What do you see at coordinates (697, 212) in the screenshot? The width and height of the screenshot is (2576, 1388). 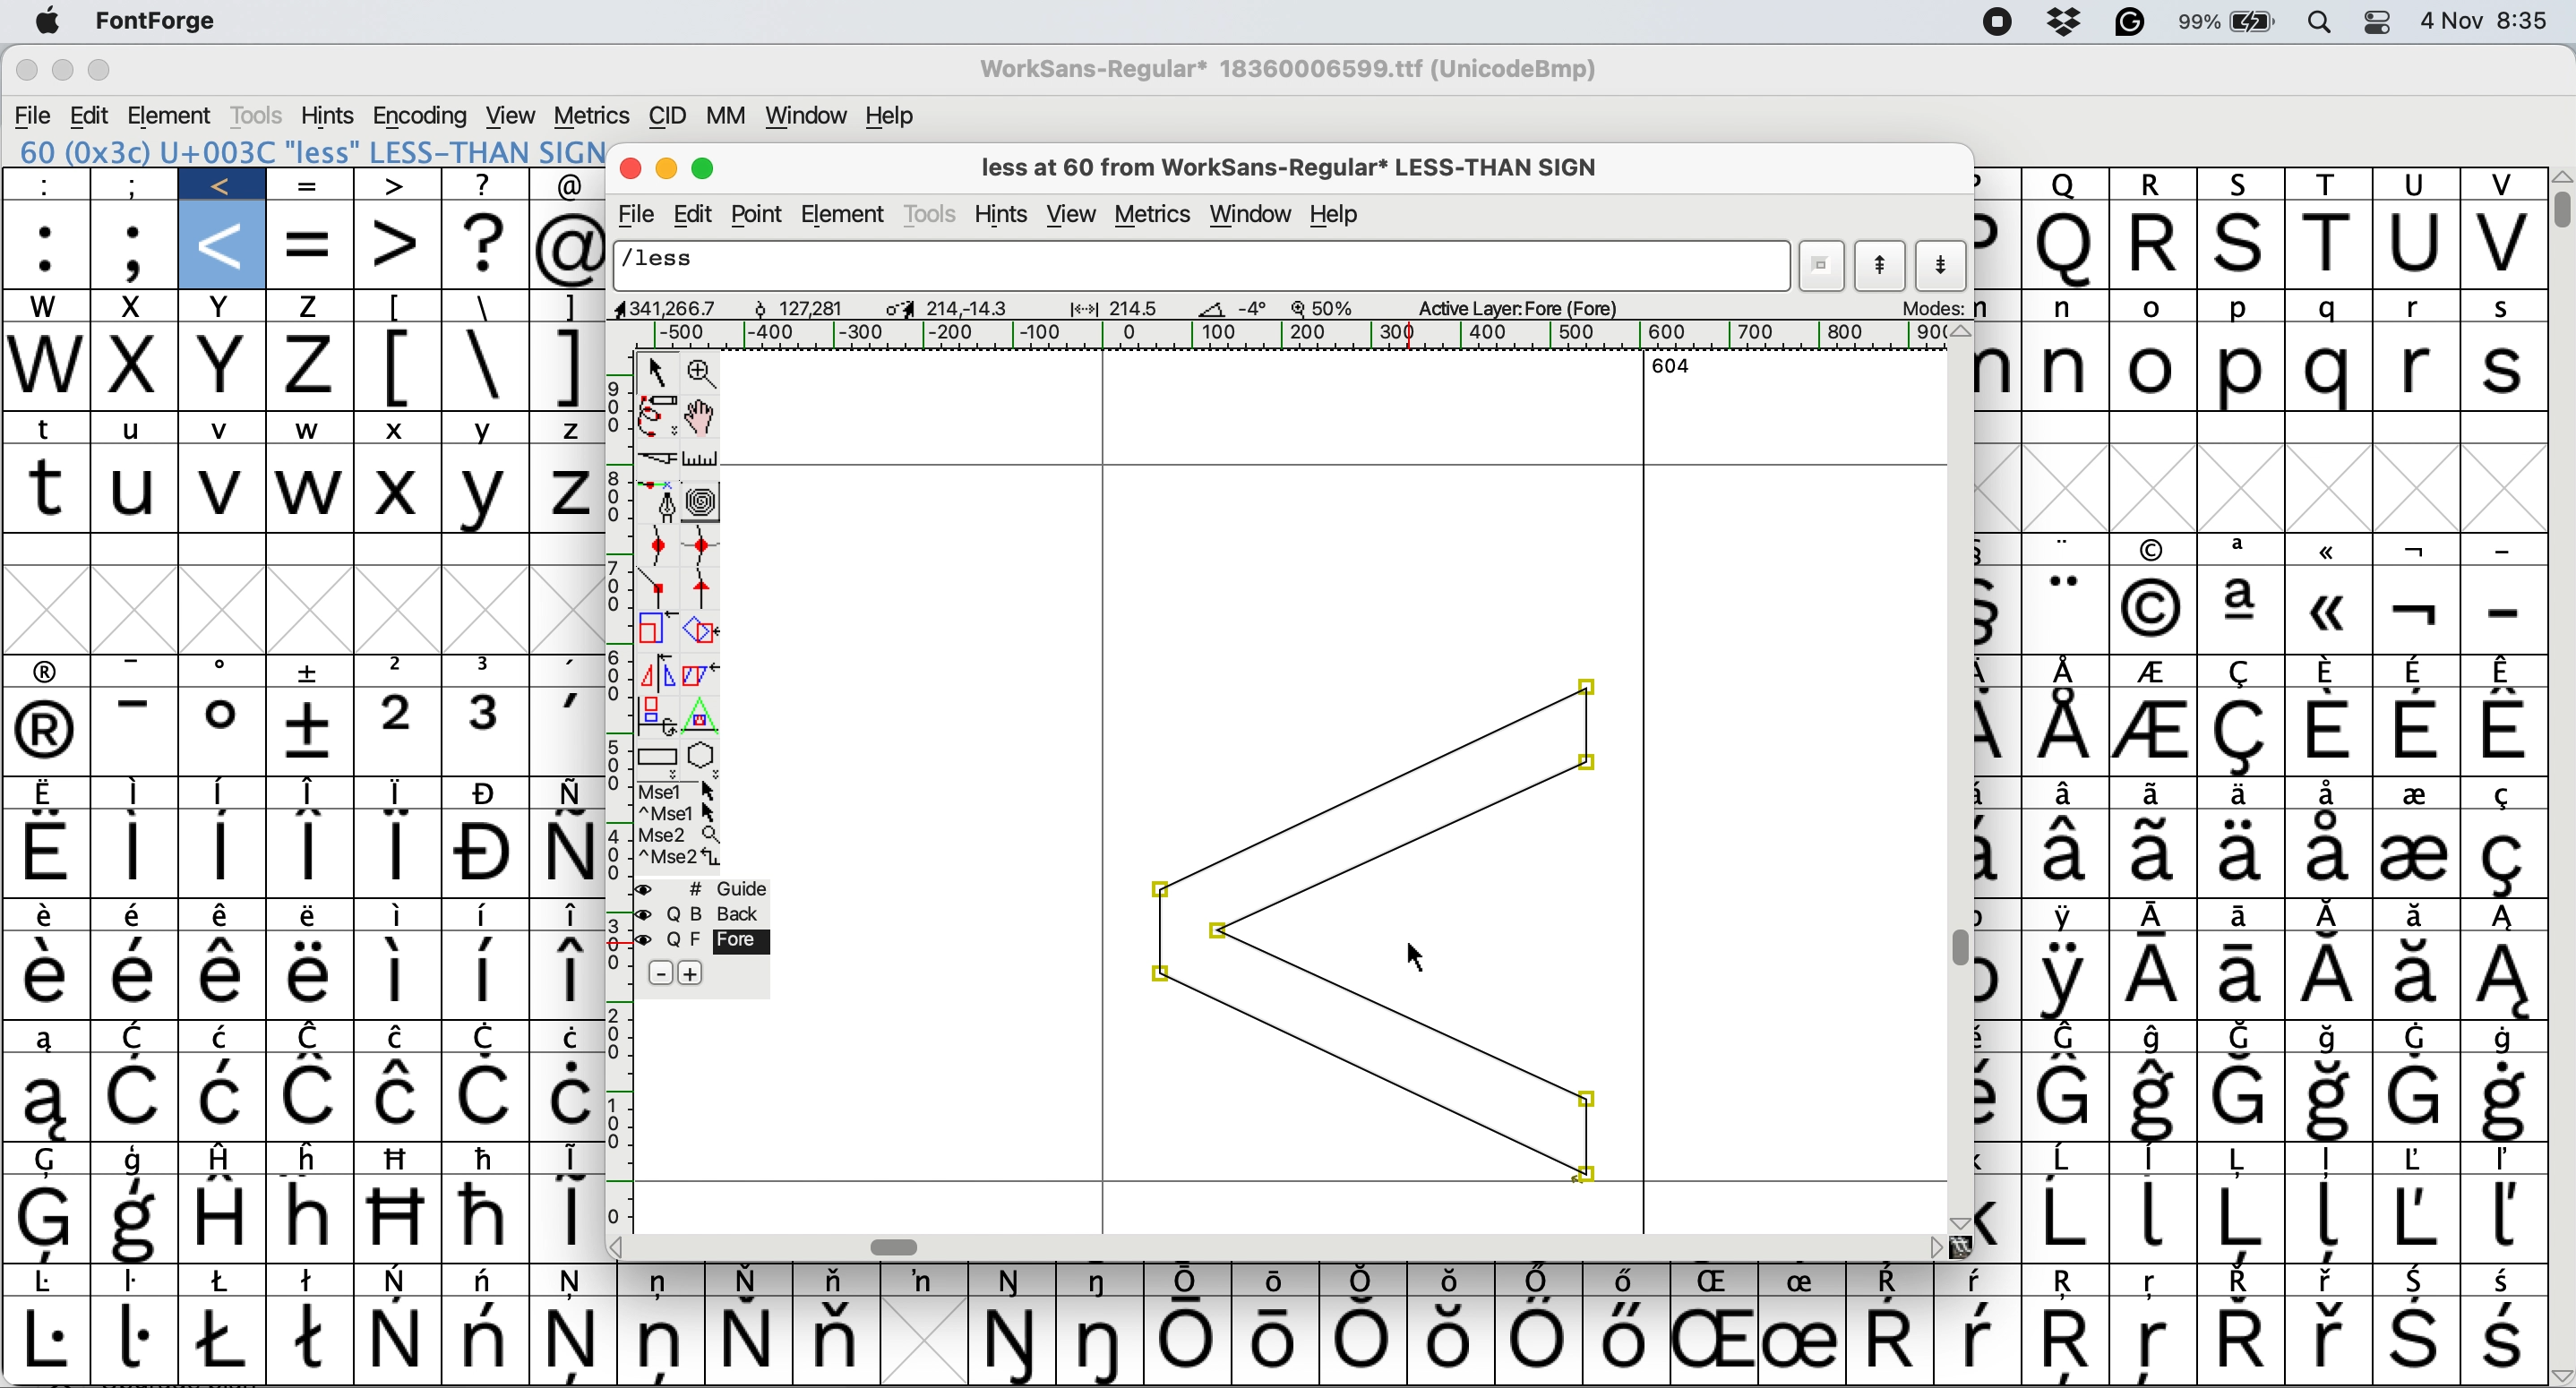 I see `edit` at bounding box center [697, 212].